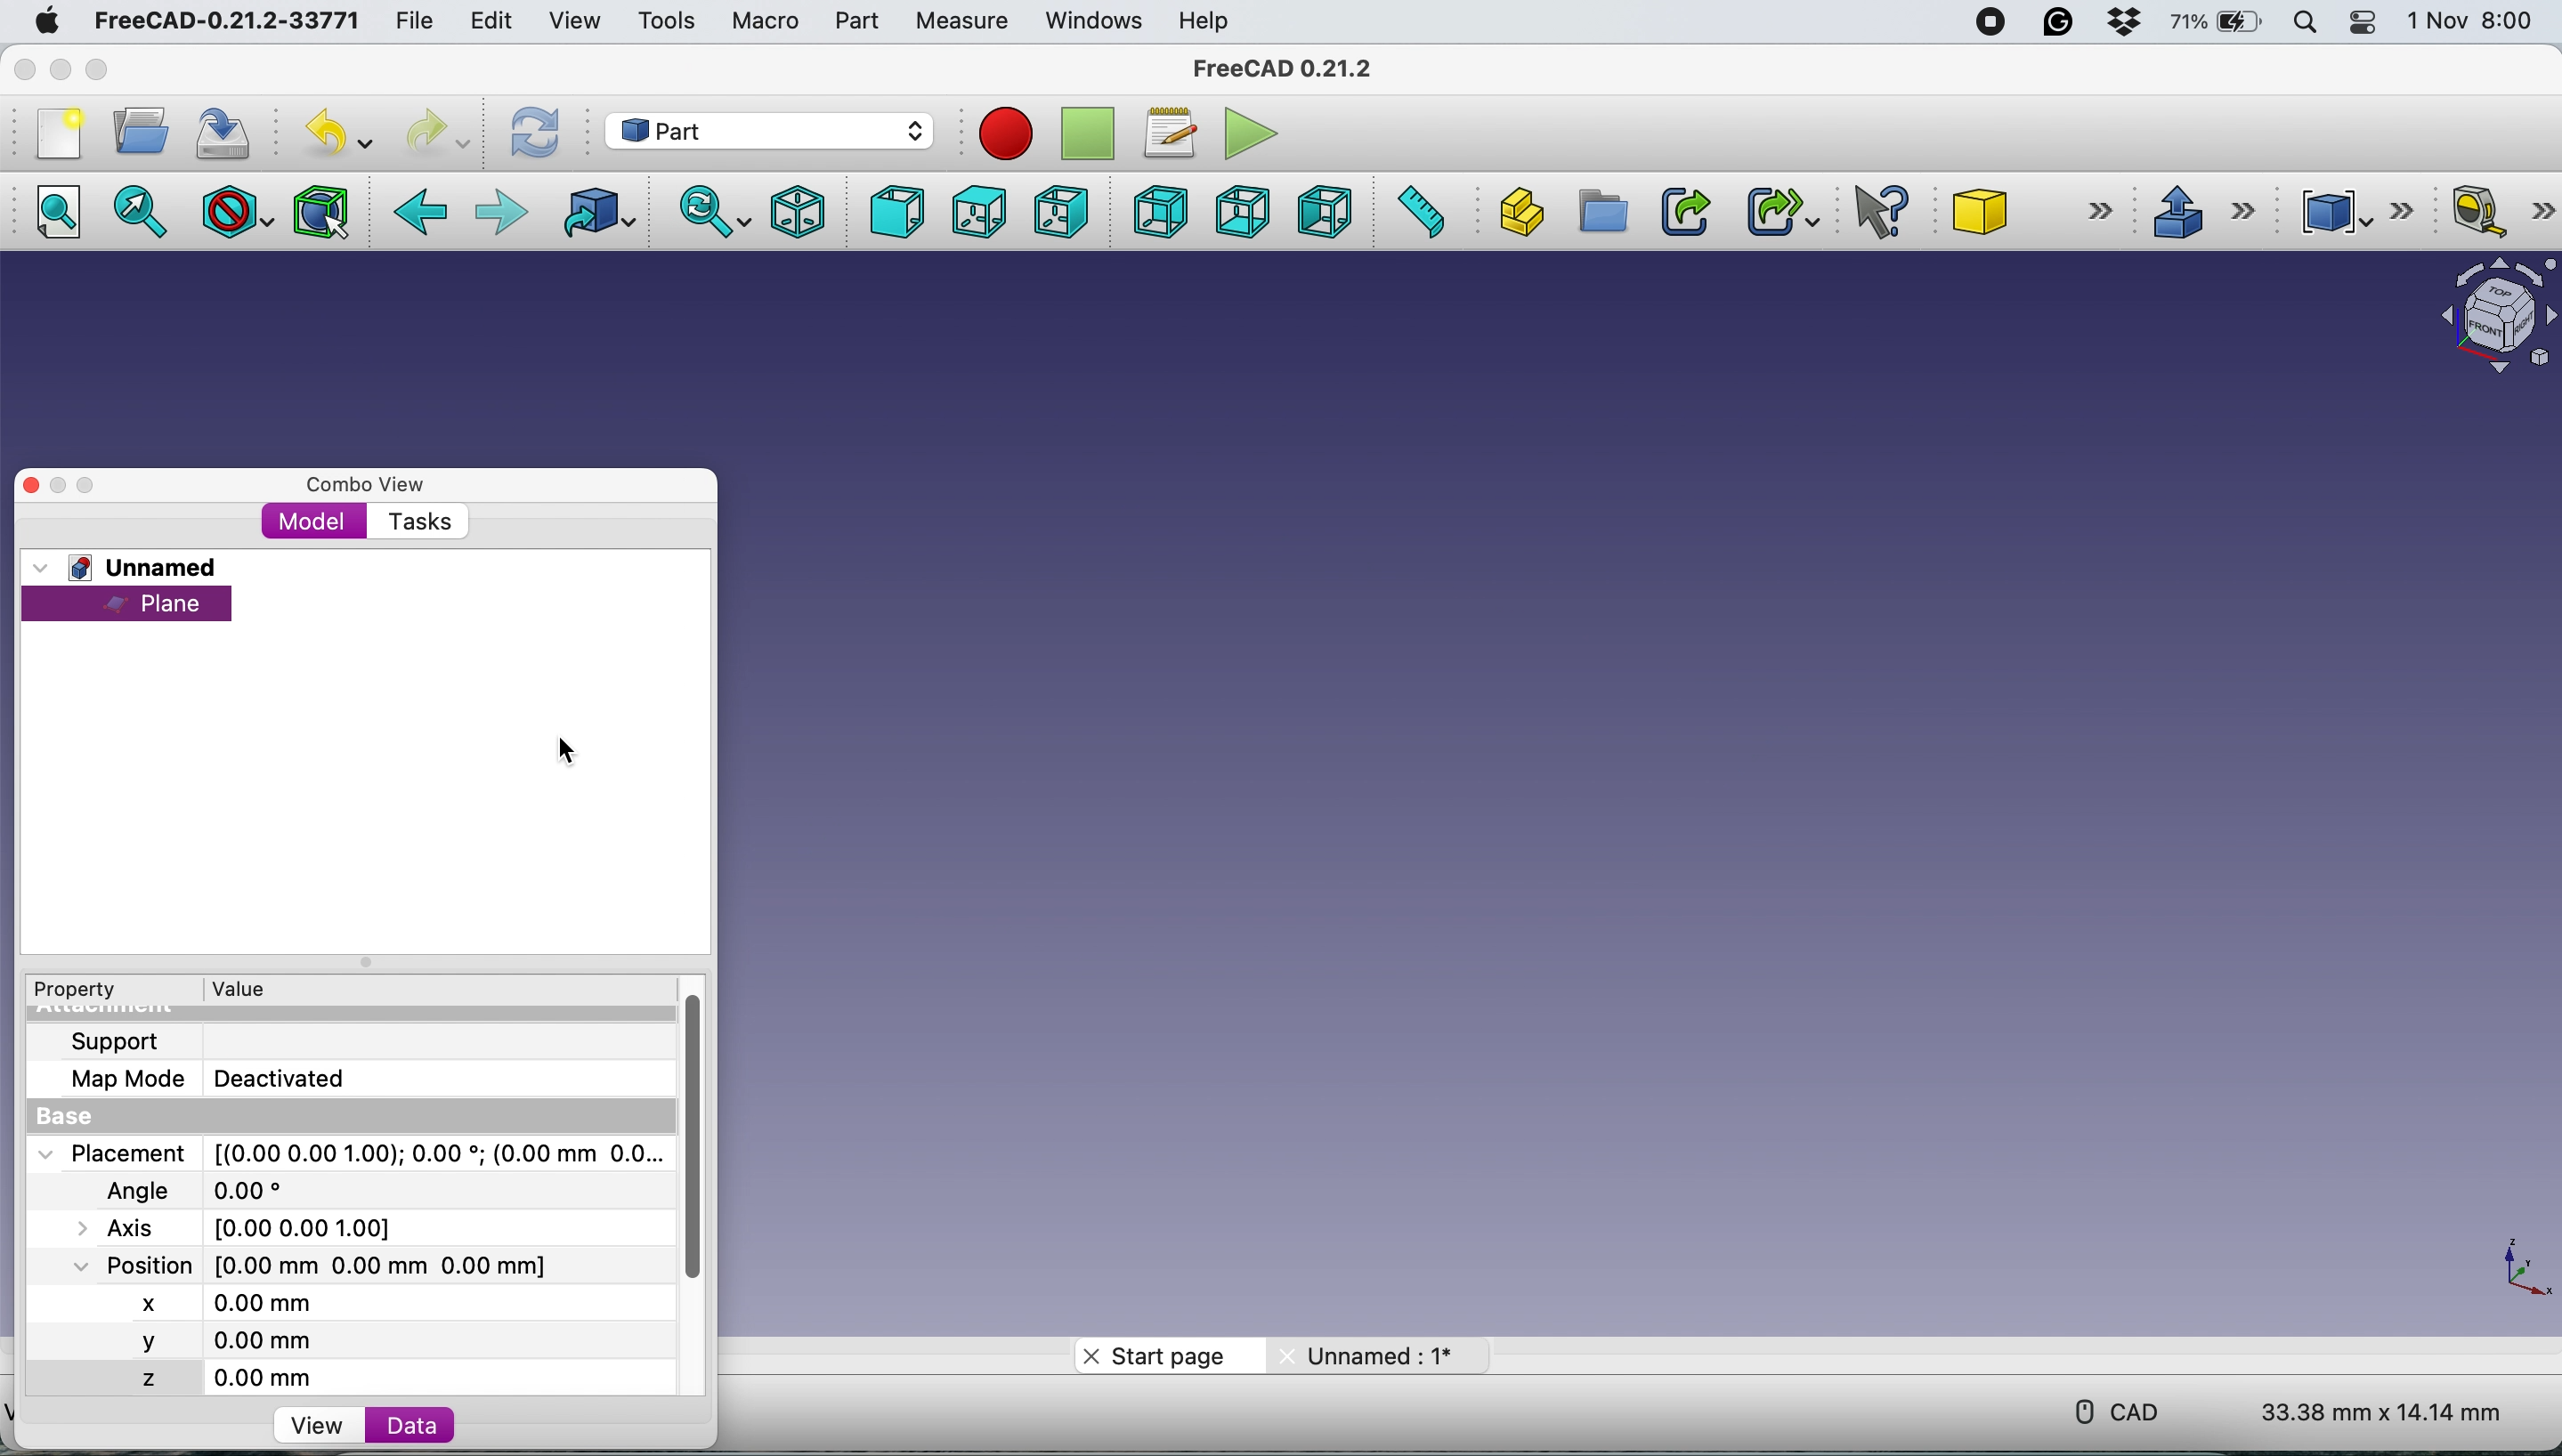 The height and width of the screenshot is (1456, 2562). I want to click on extrude, so click(2209, 212).